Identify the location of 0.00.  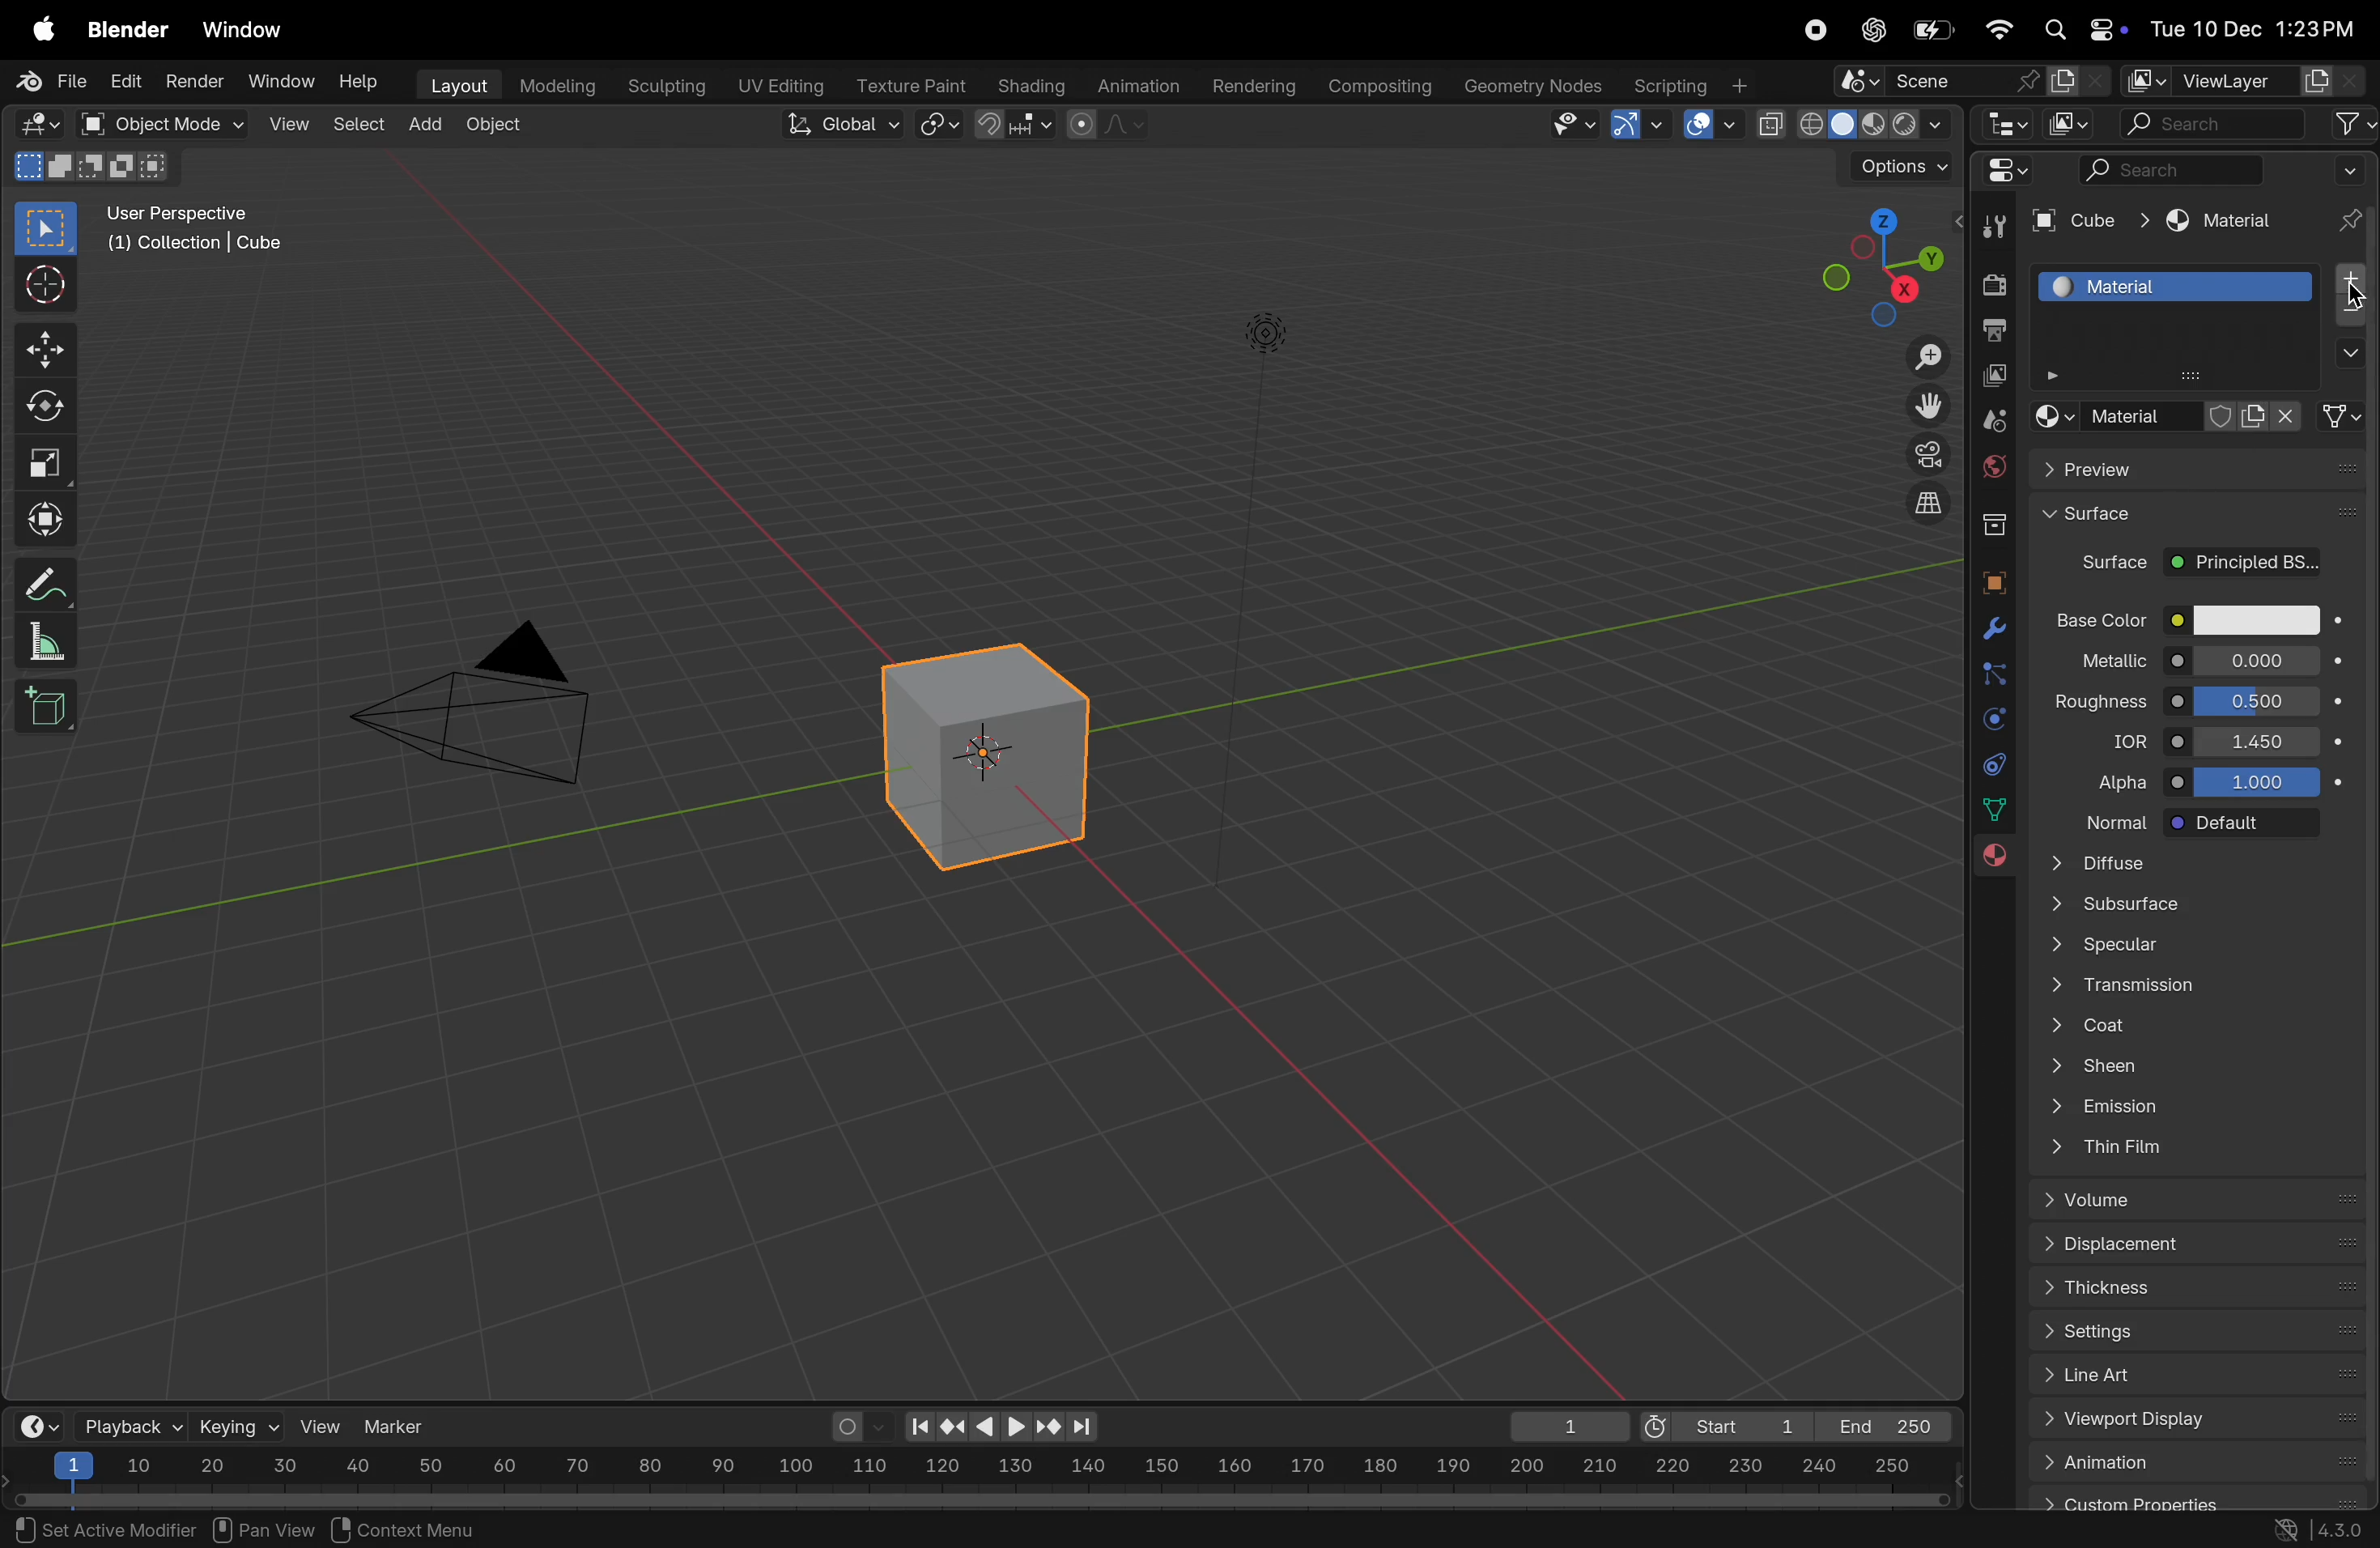
(2258, 660).